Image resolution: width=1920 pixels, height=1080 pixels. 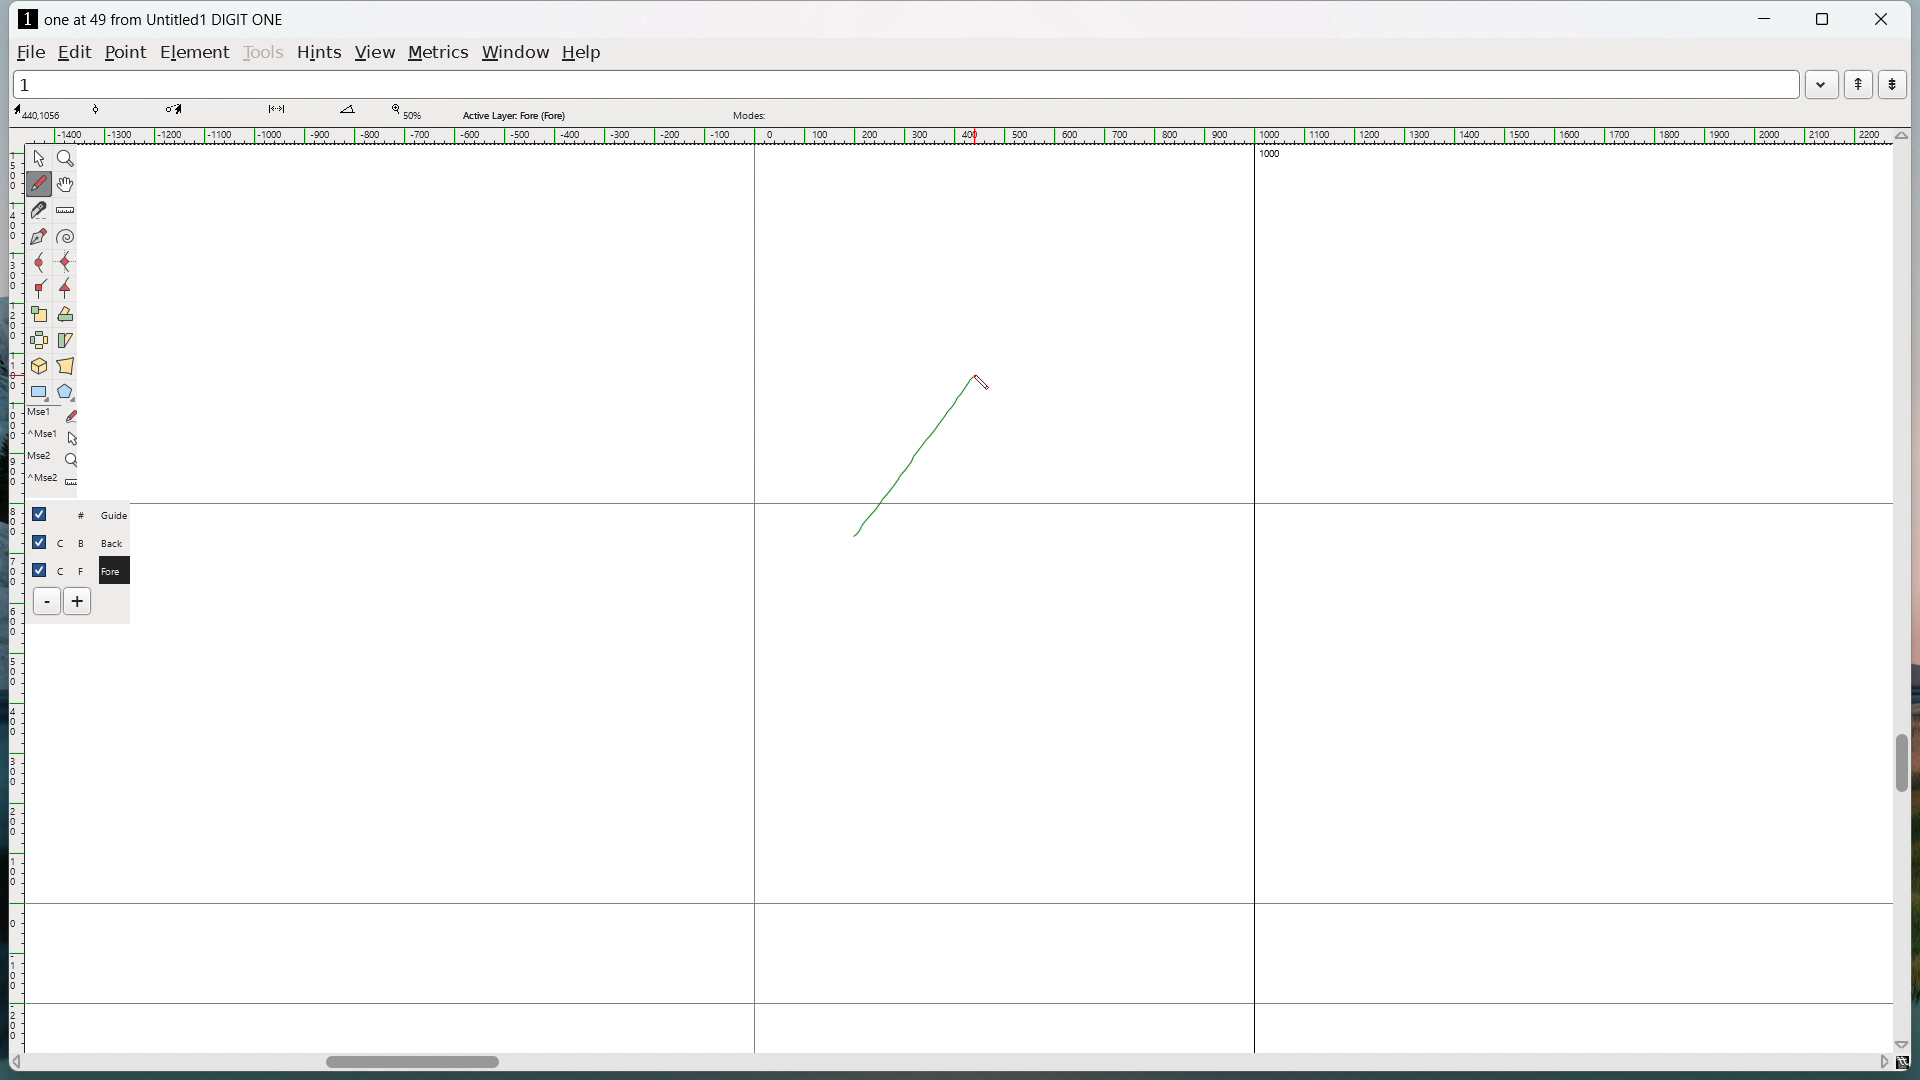 What do you see at coordinates (40, 313) in the screenshot?
I see `scale` at bounding box center [40, 313].